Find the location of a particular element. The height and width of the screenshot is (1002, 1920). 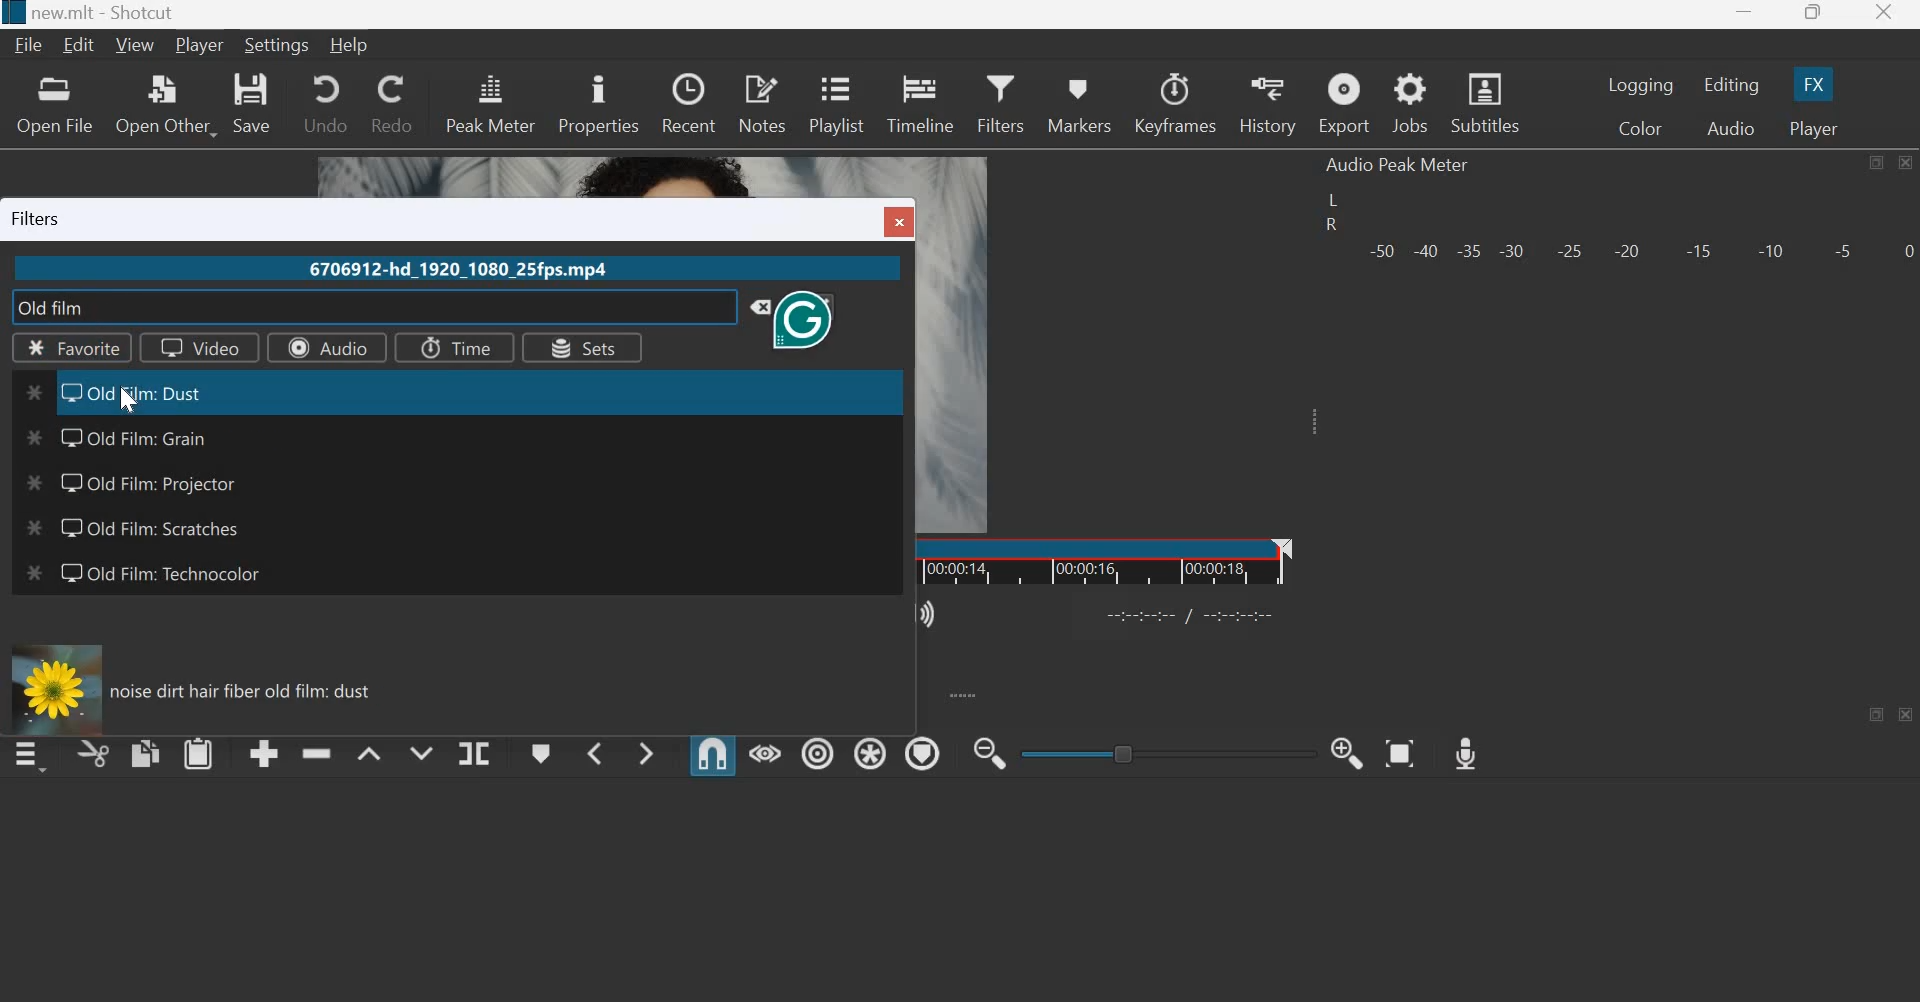

 Zoom Timeline in is located at coordinates (1346, 751).